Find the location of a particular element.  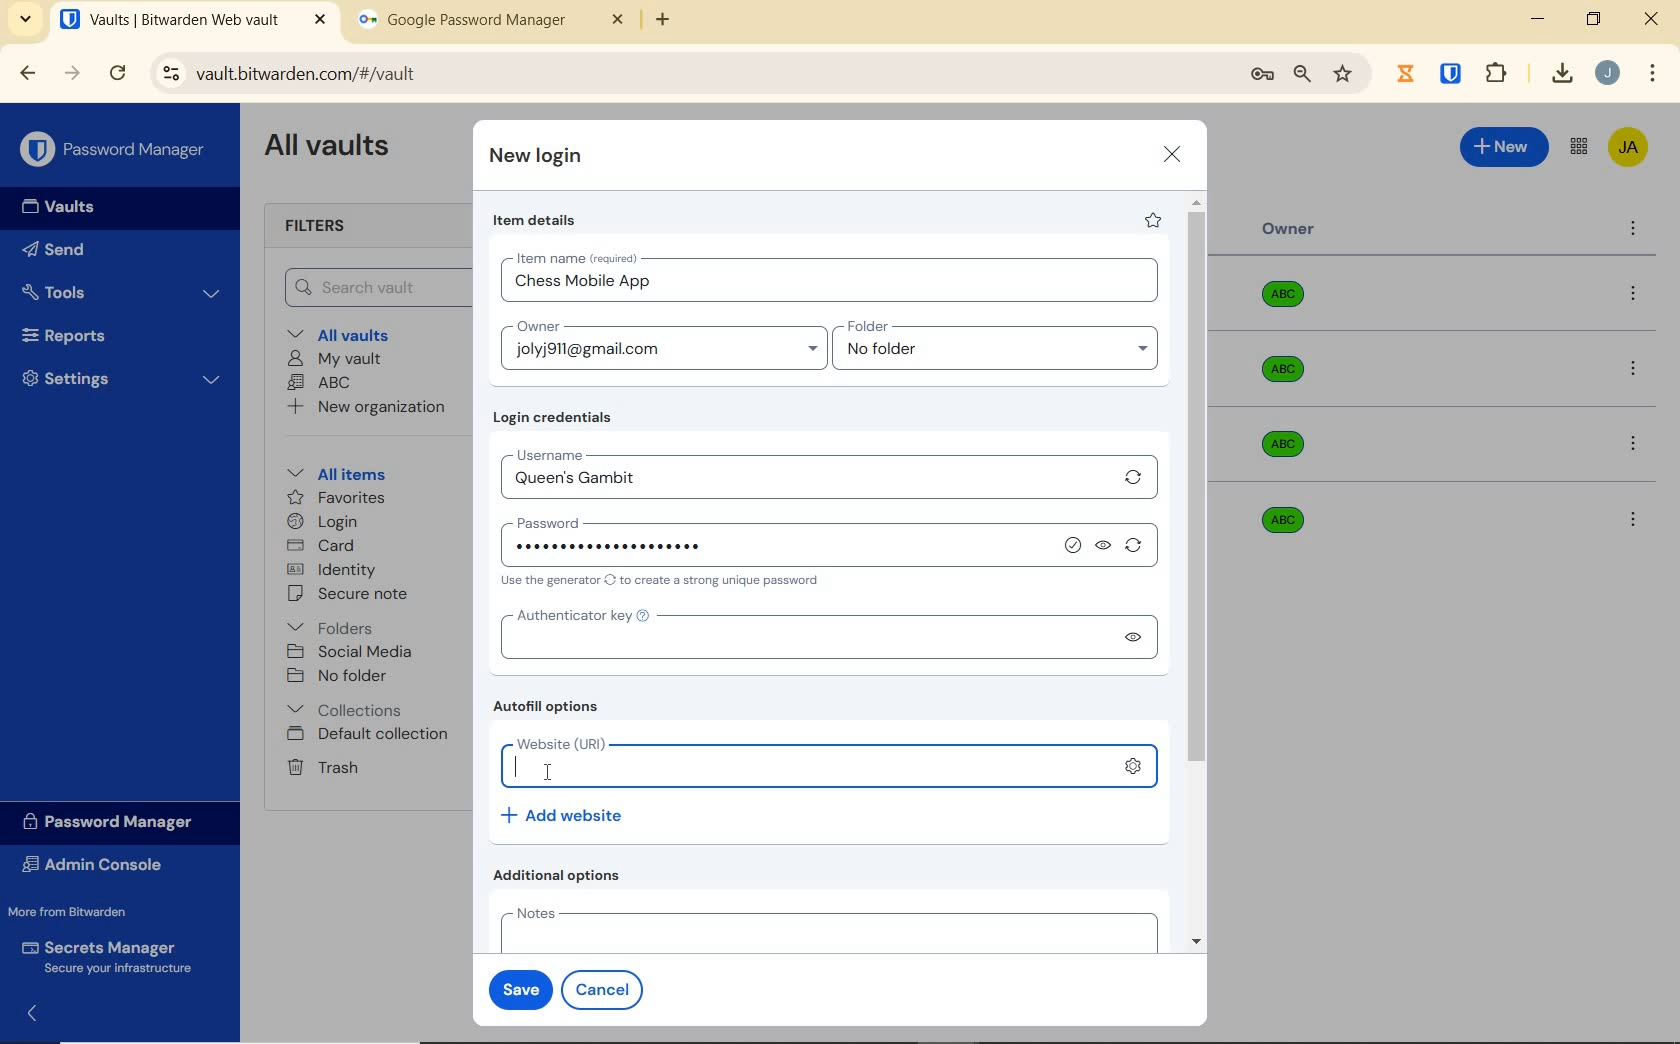

notes is located at coordinates (824, 928).